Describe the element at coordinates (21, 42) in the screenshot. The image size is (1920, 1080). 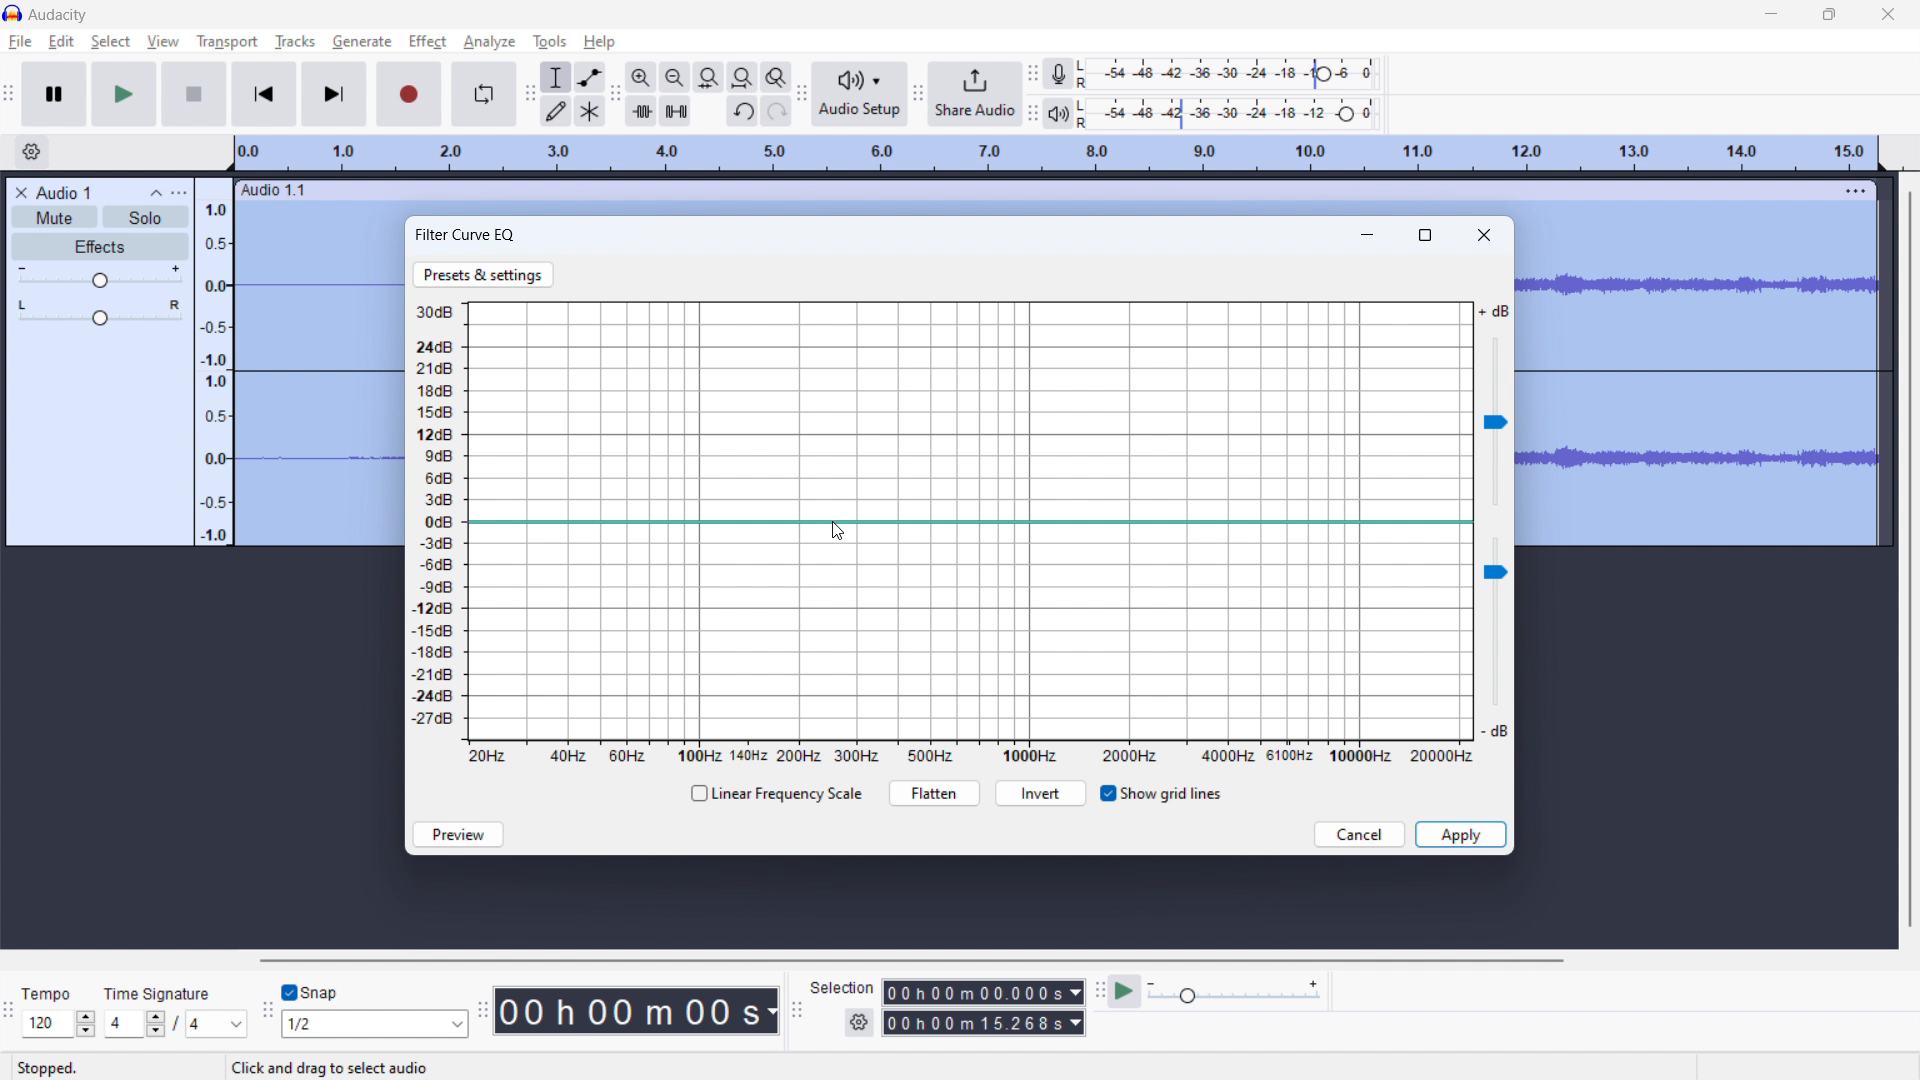
I see `file` at that location.